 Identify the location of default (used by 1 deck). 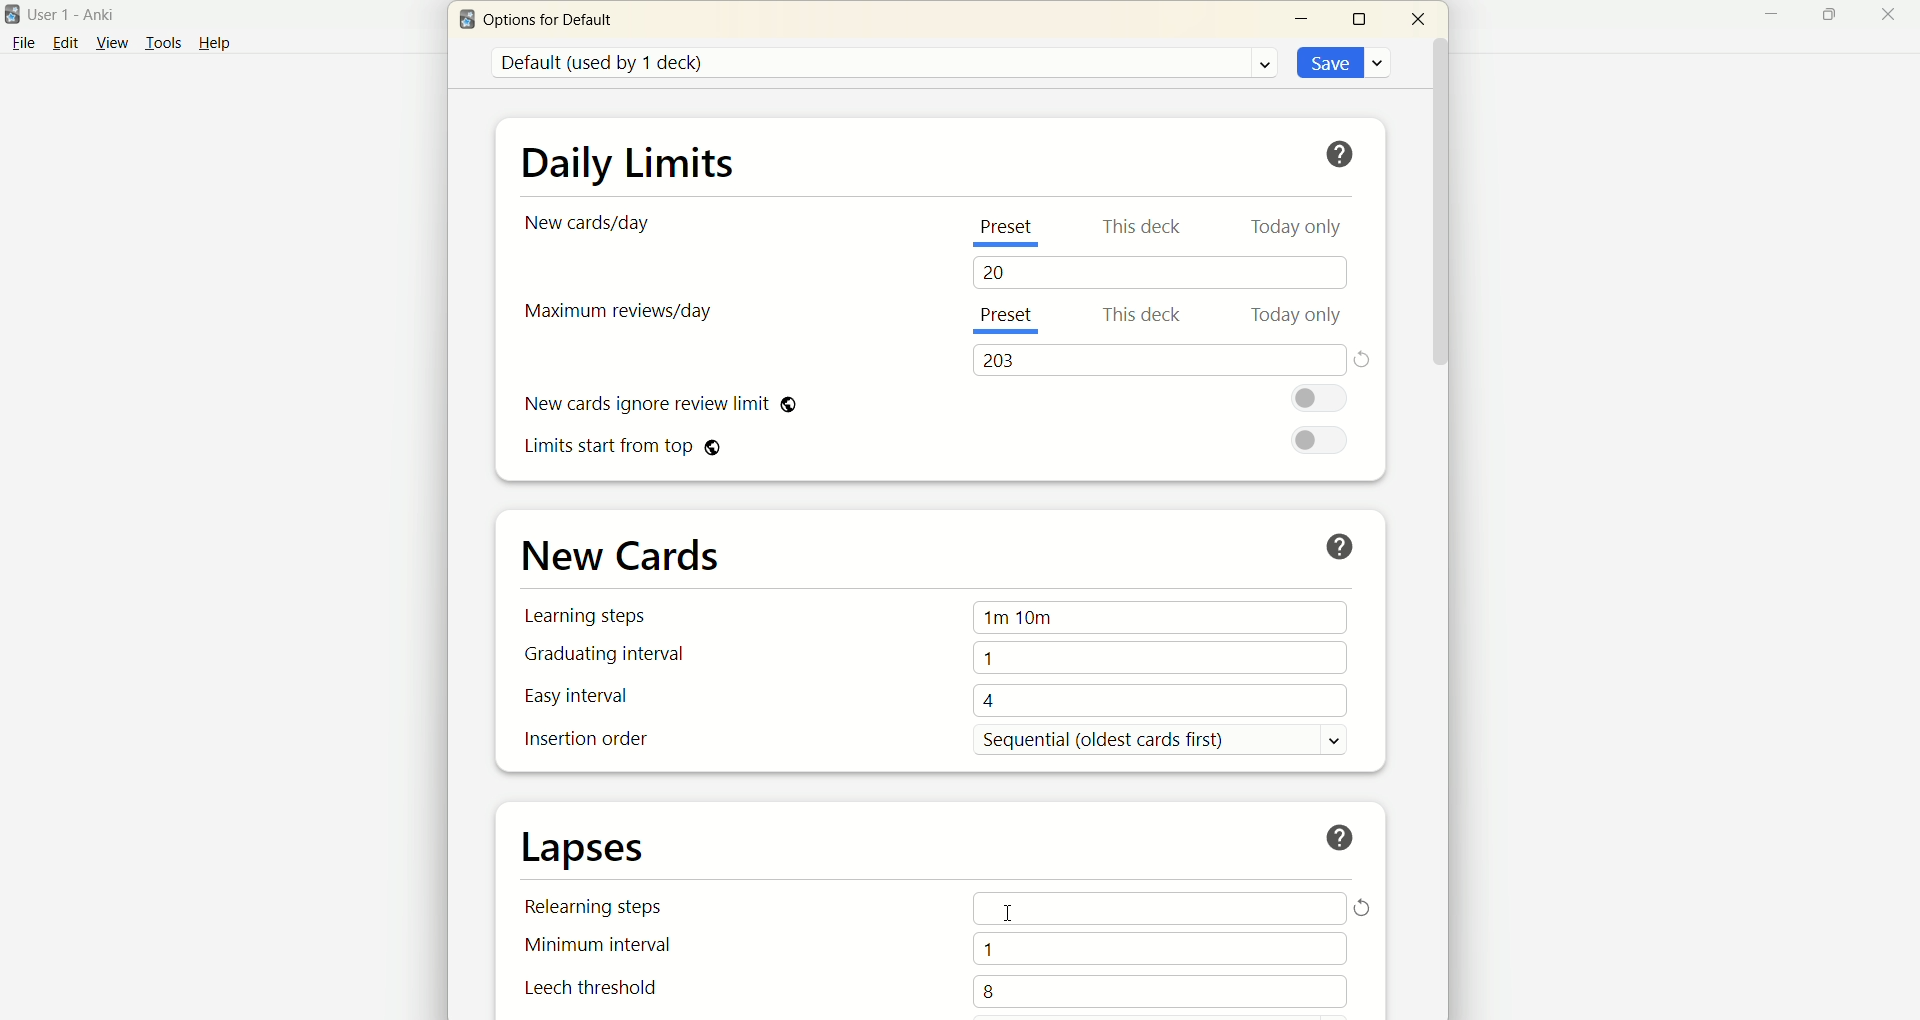
(883, 63).